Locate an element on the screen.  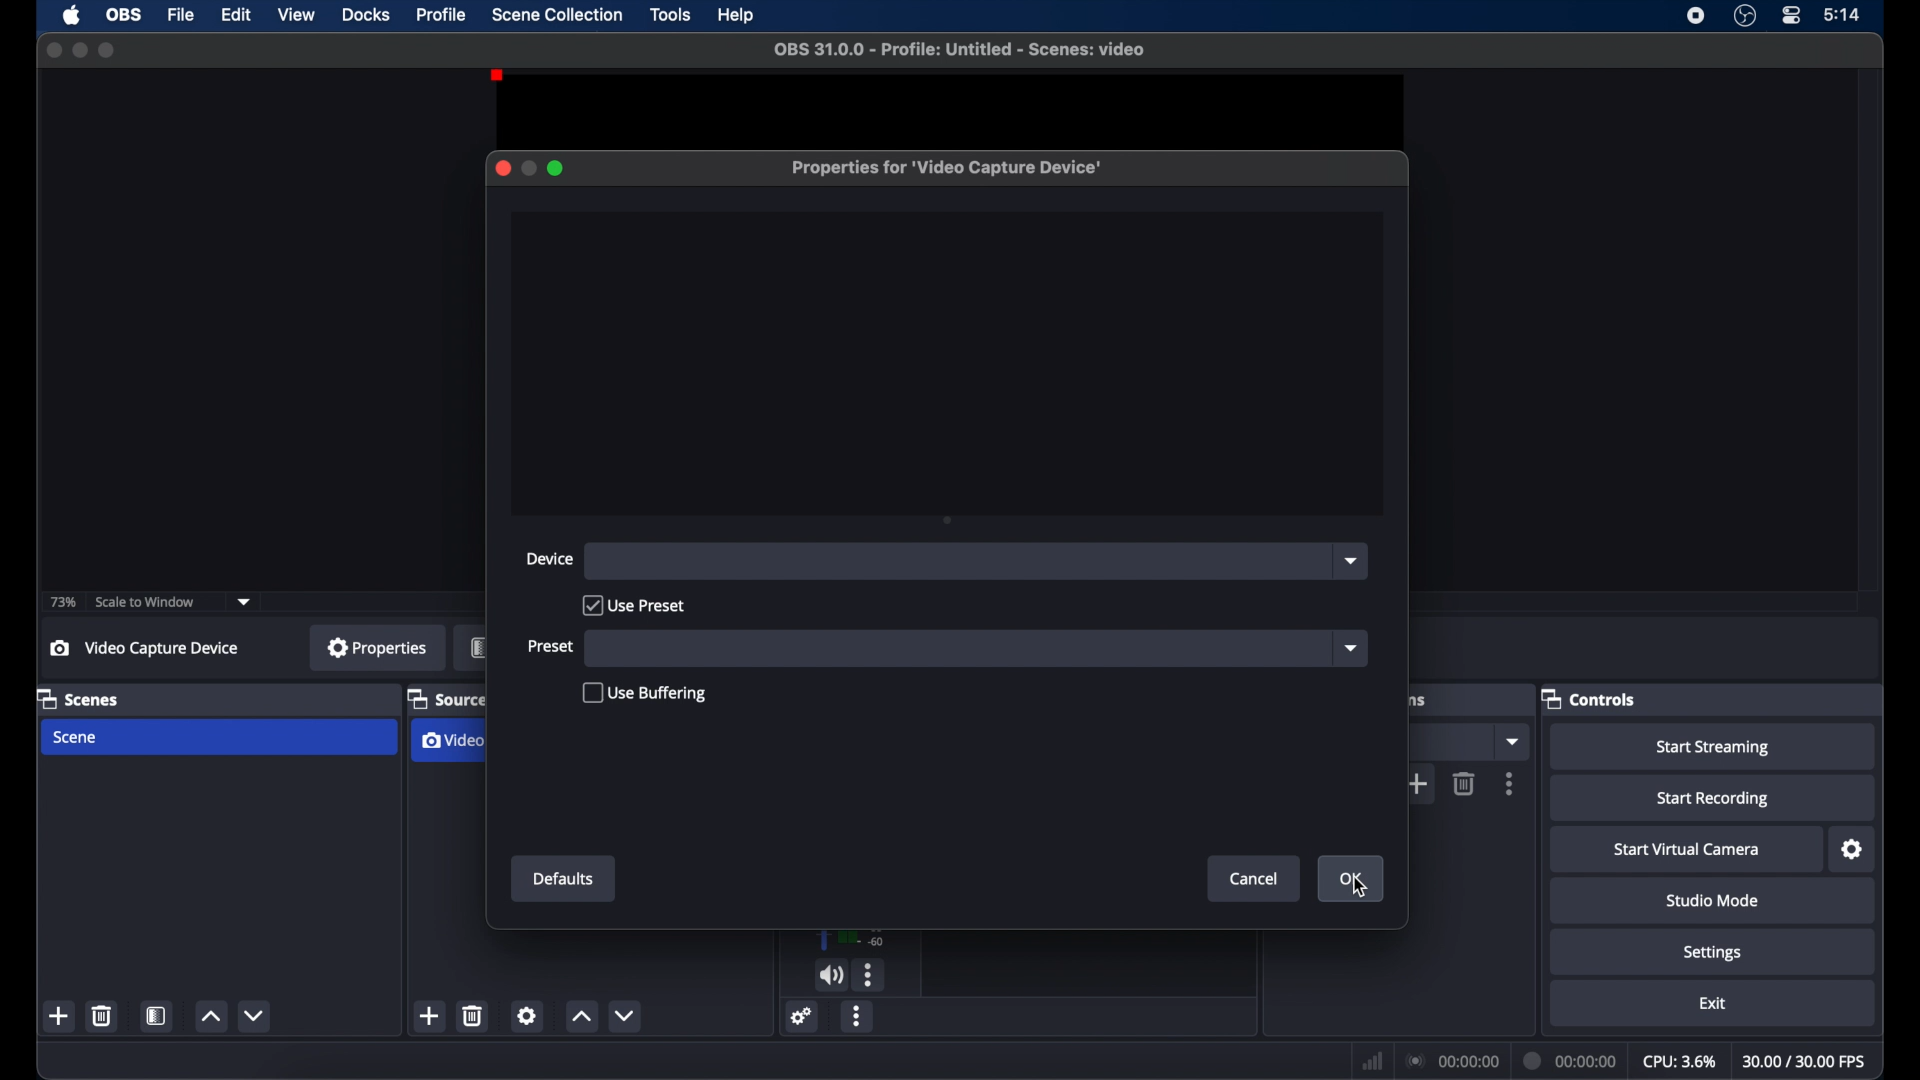
help is located at coordinates (737, 14).